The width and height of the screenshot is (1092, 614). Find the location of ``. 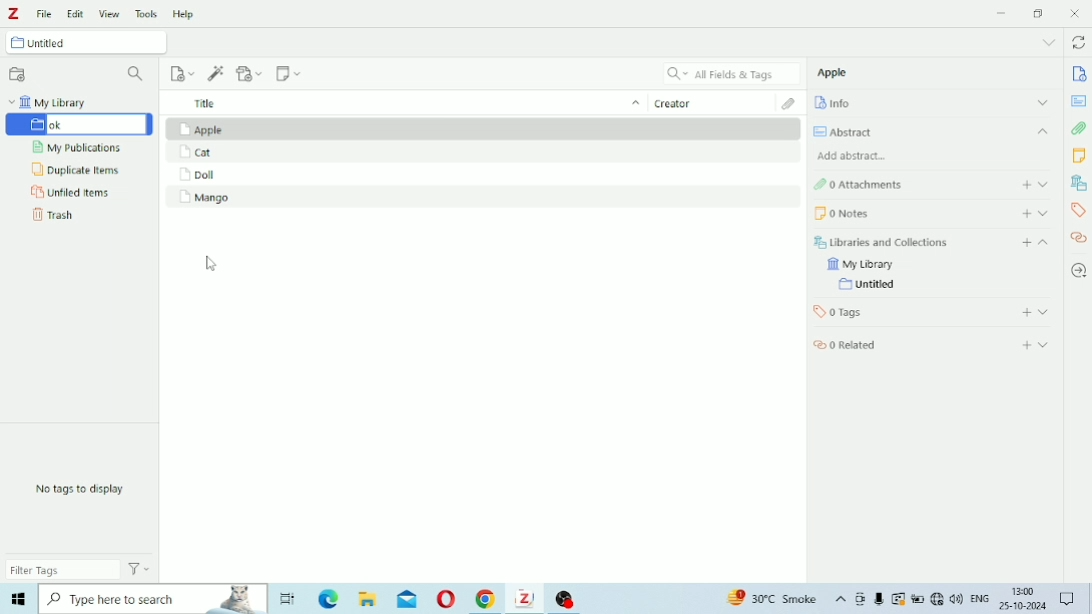

 is located at coordinates (405, 596).